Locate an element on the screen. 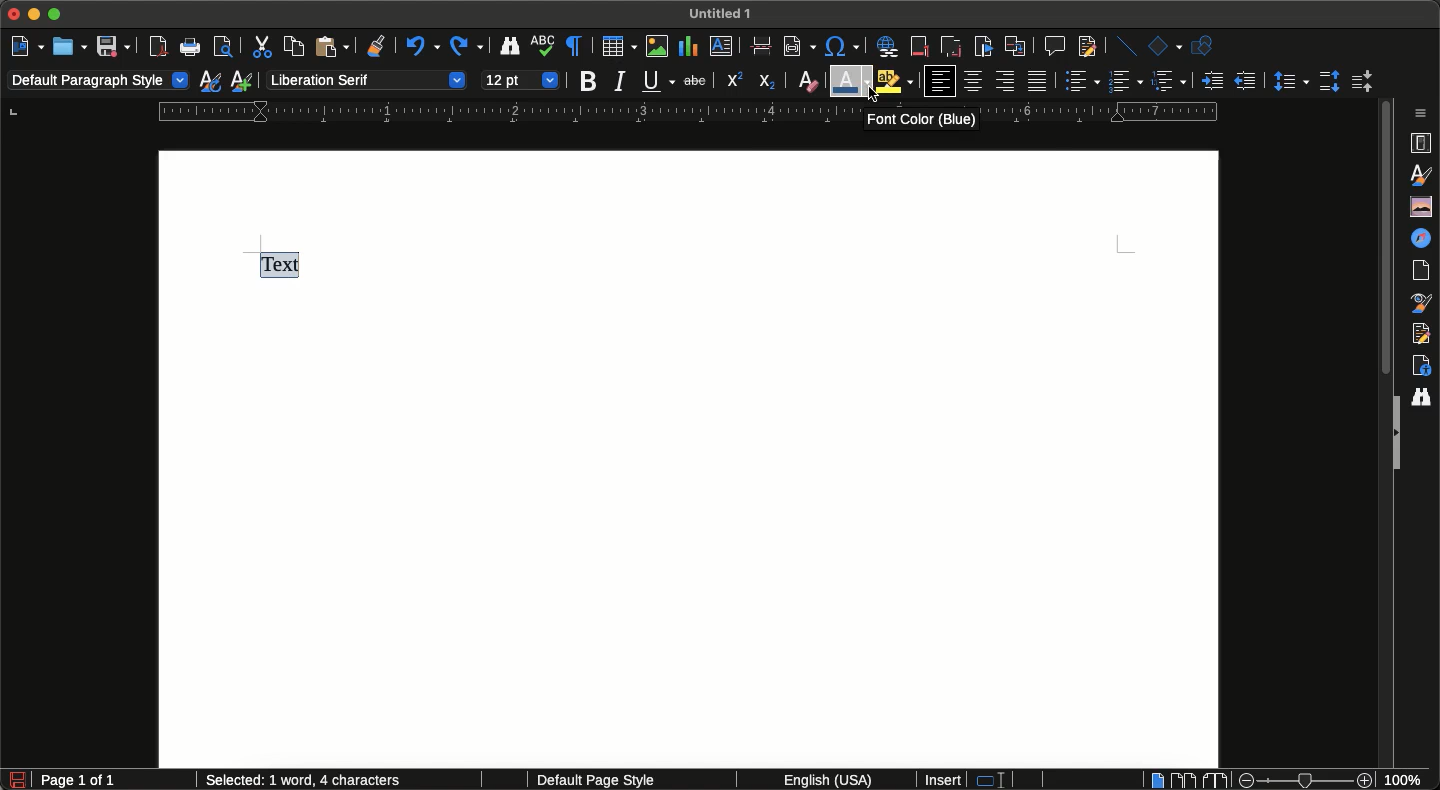 The image size is (1440, 790). Redo is located at coordinates (466, 47).